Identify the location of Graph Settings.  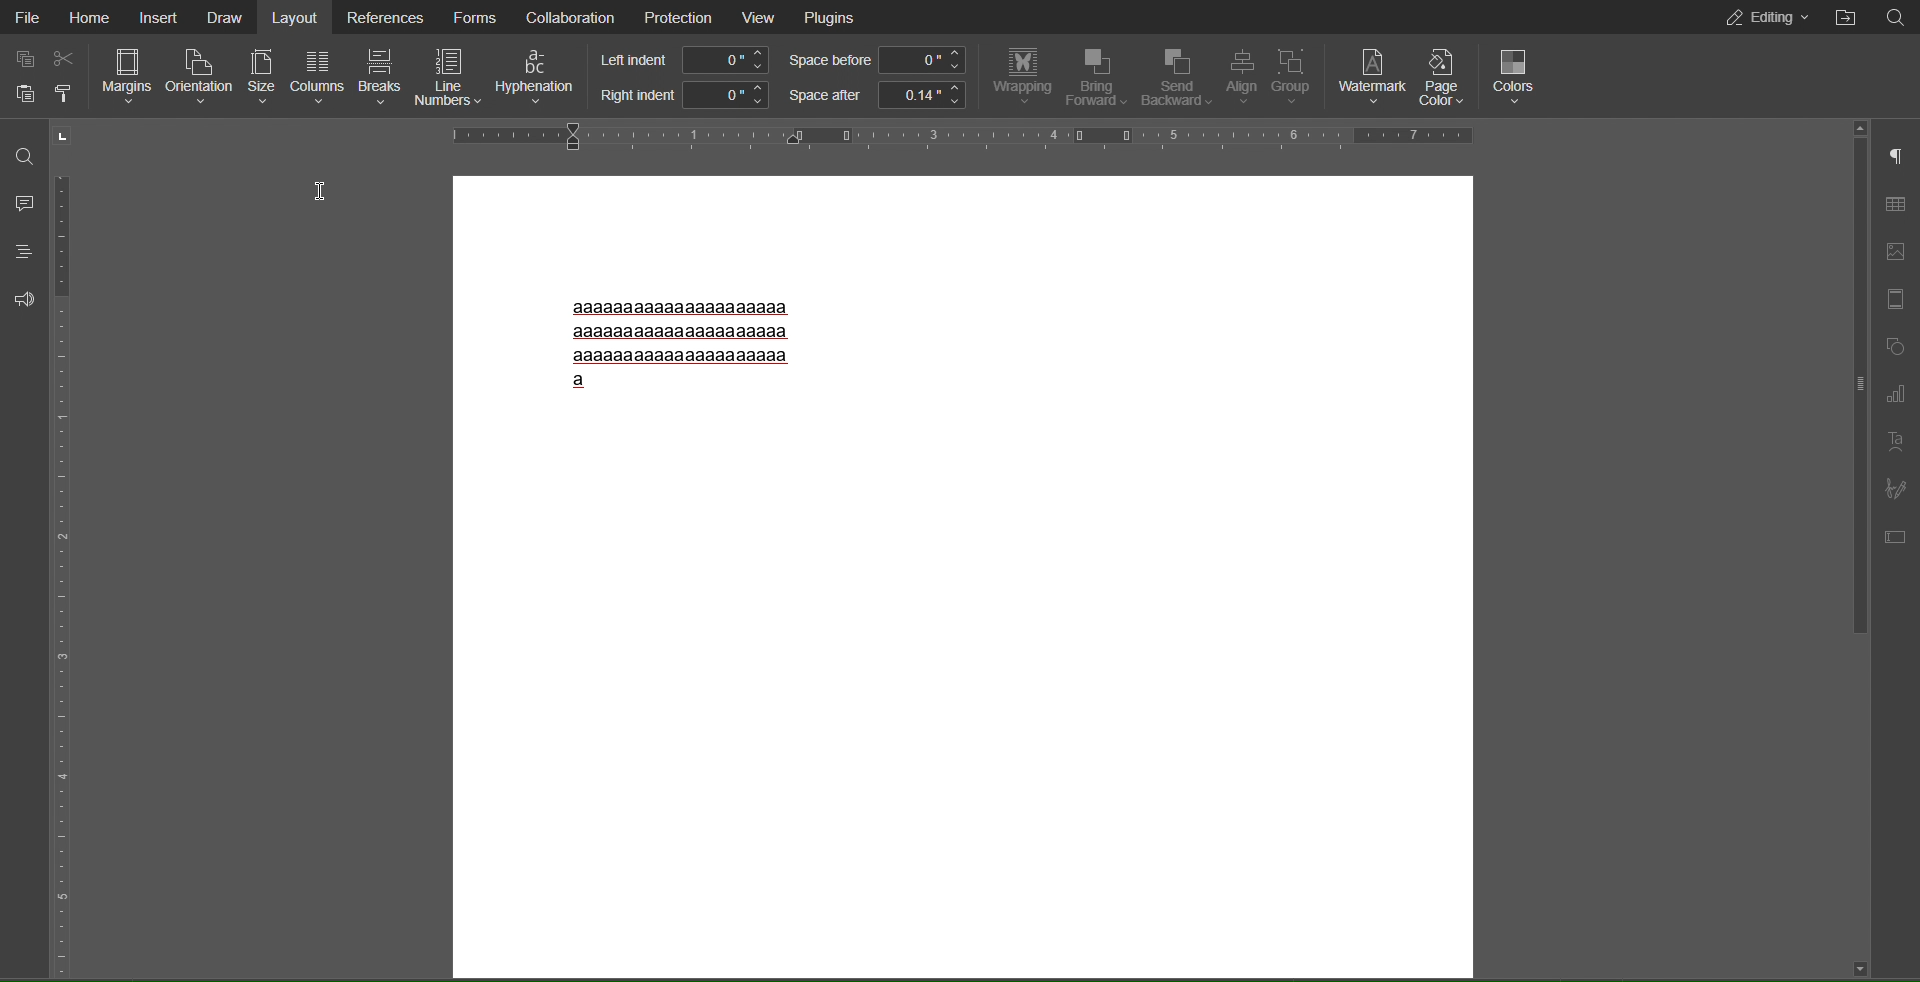
(1894, 395).